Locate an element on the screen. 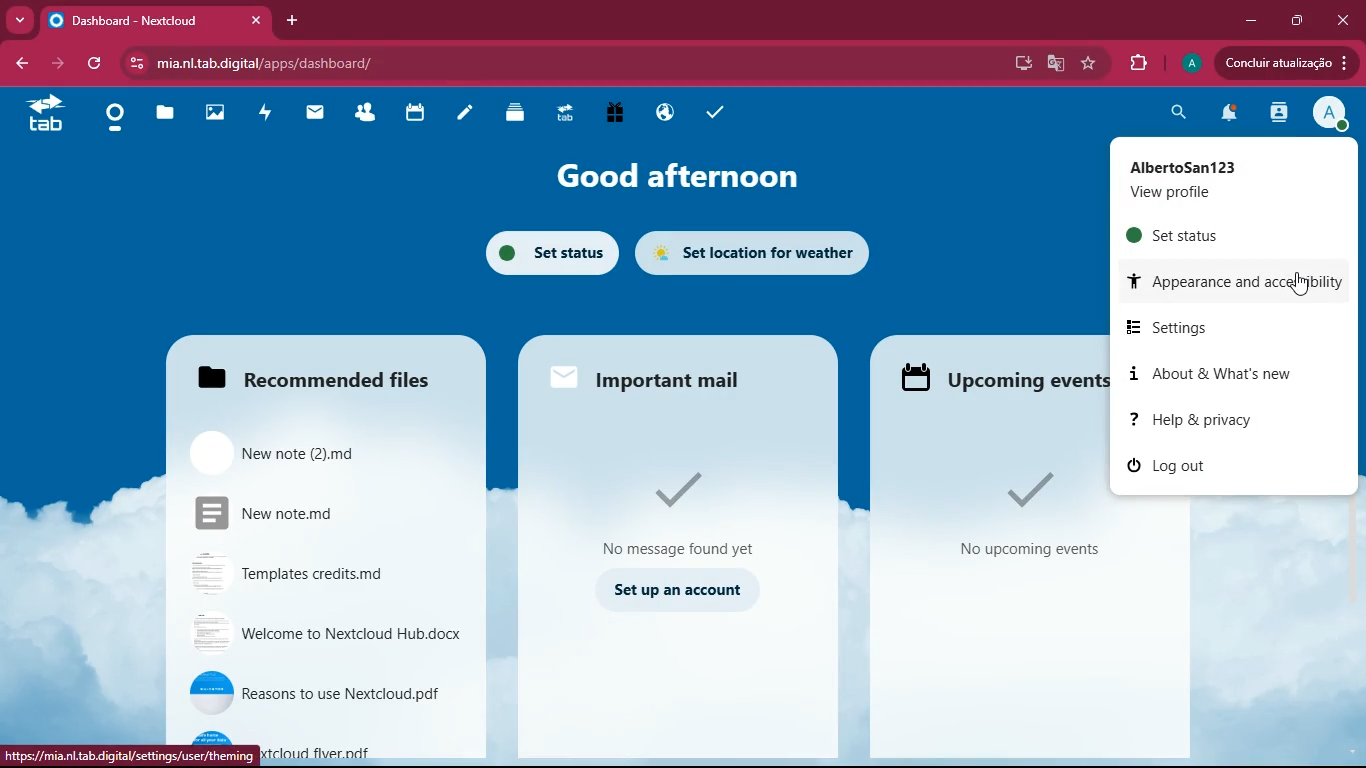 This screenshot has height=768, width=1366. desktop is located at coordinates (1019, 63).